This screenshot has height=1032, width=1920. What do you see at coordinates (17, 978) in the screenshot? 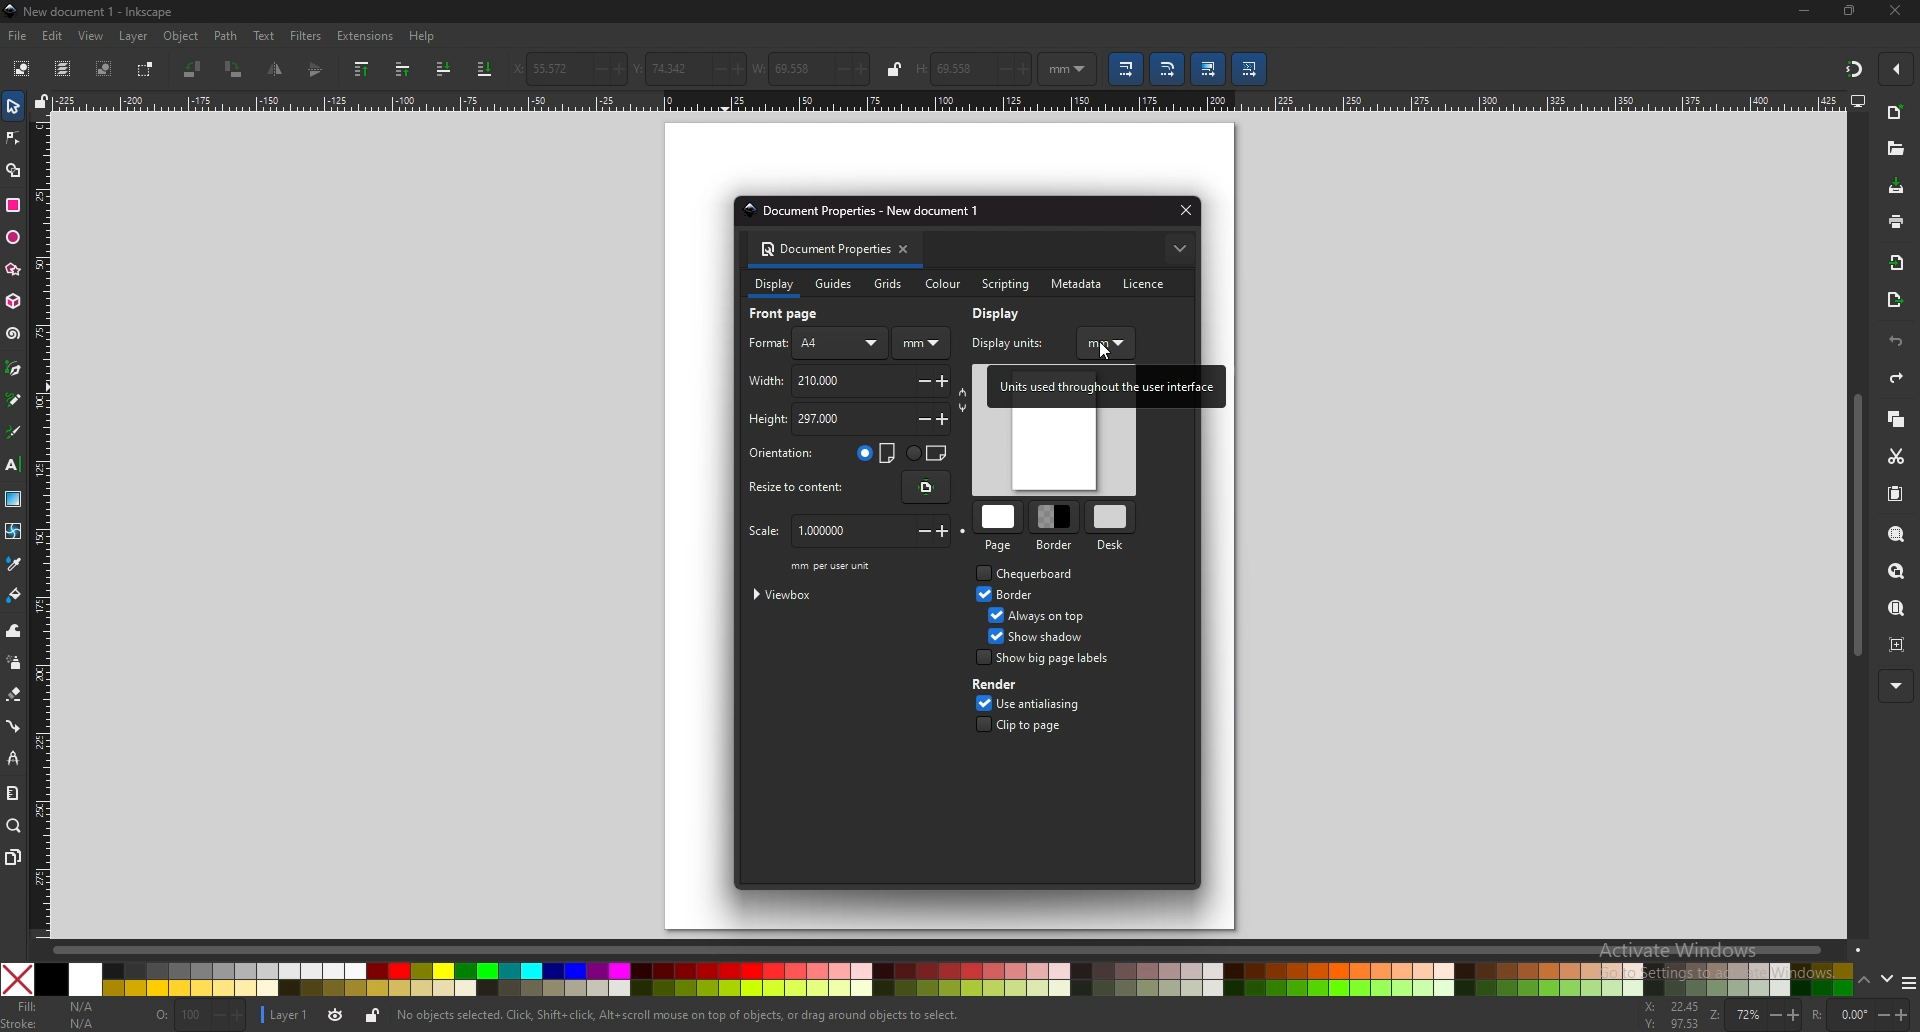
I see `Close` at bounding box center [17, 978].